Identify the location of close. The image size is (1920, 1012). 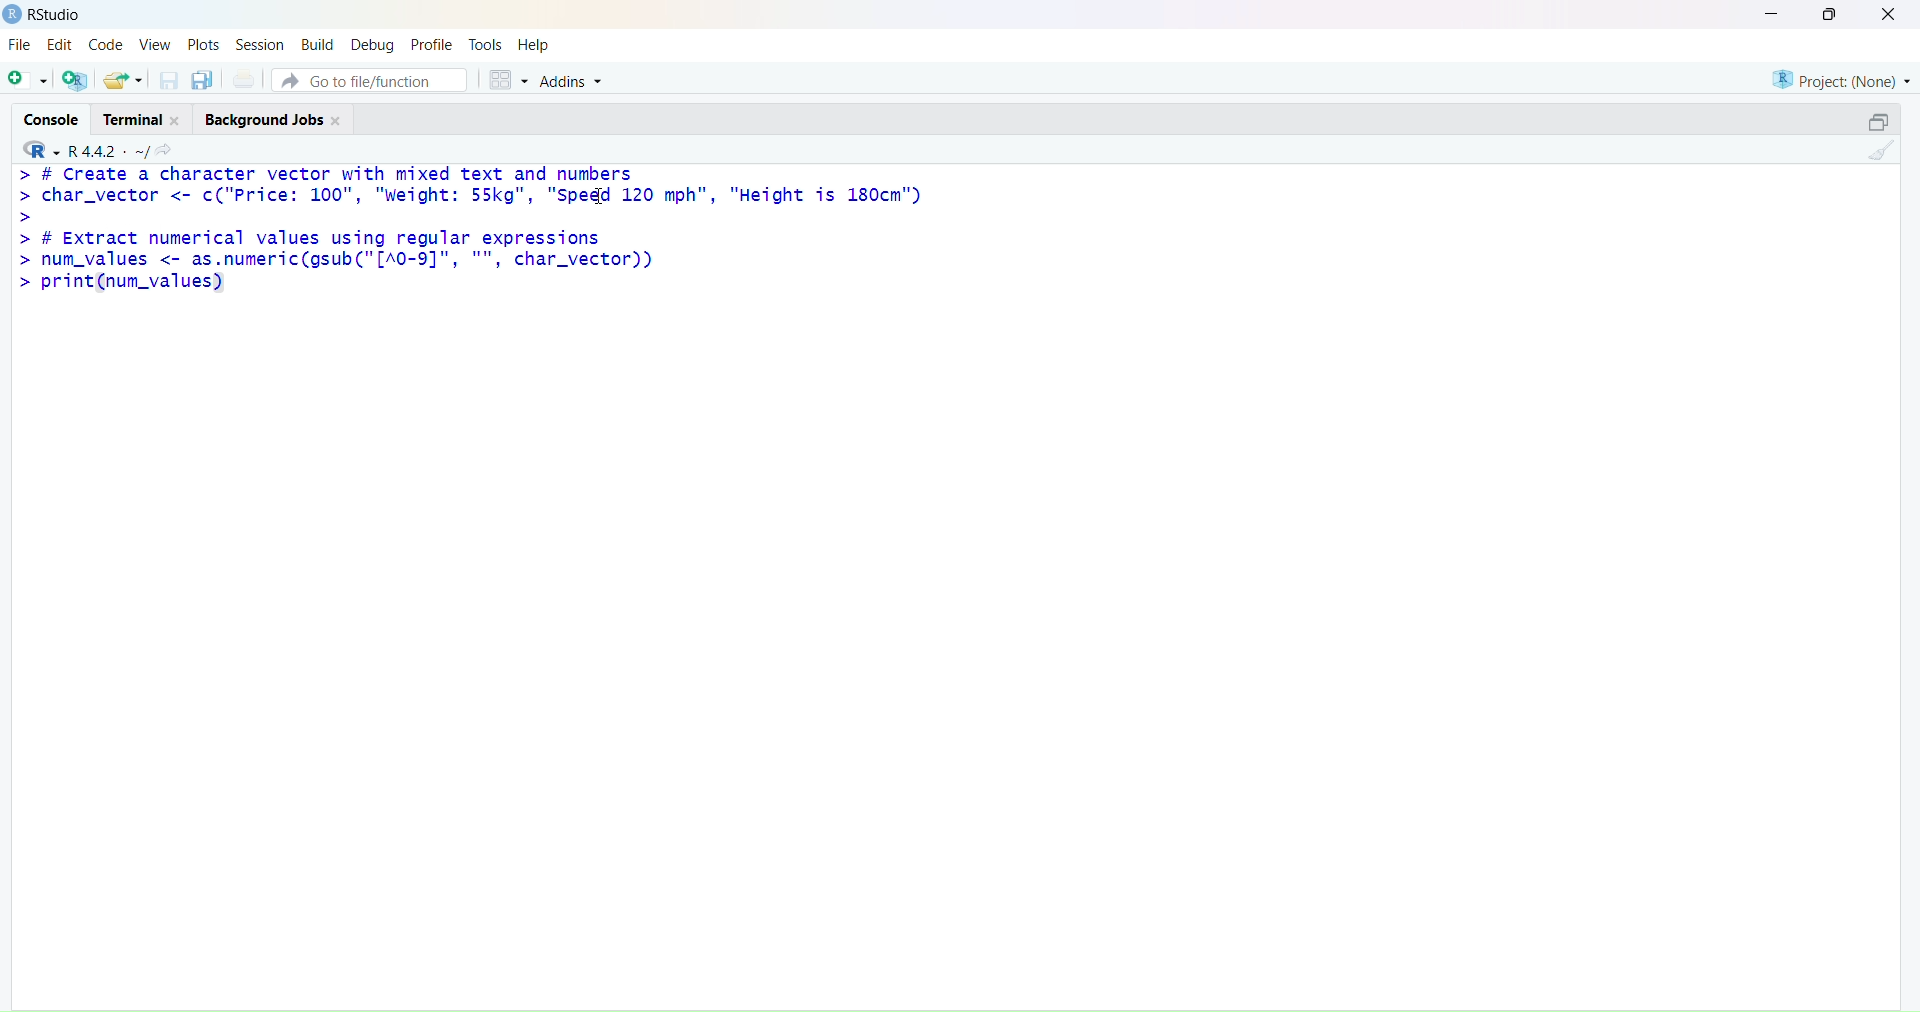
(177, 121).